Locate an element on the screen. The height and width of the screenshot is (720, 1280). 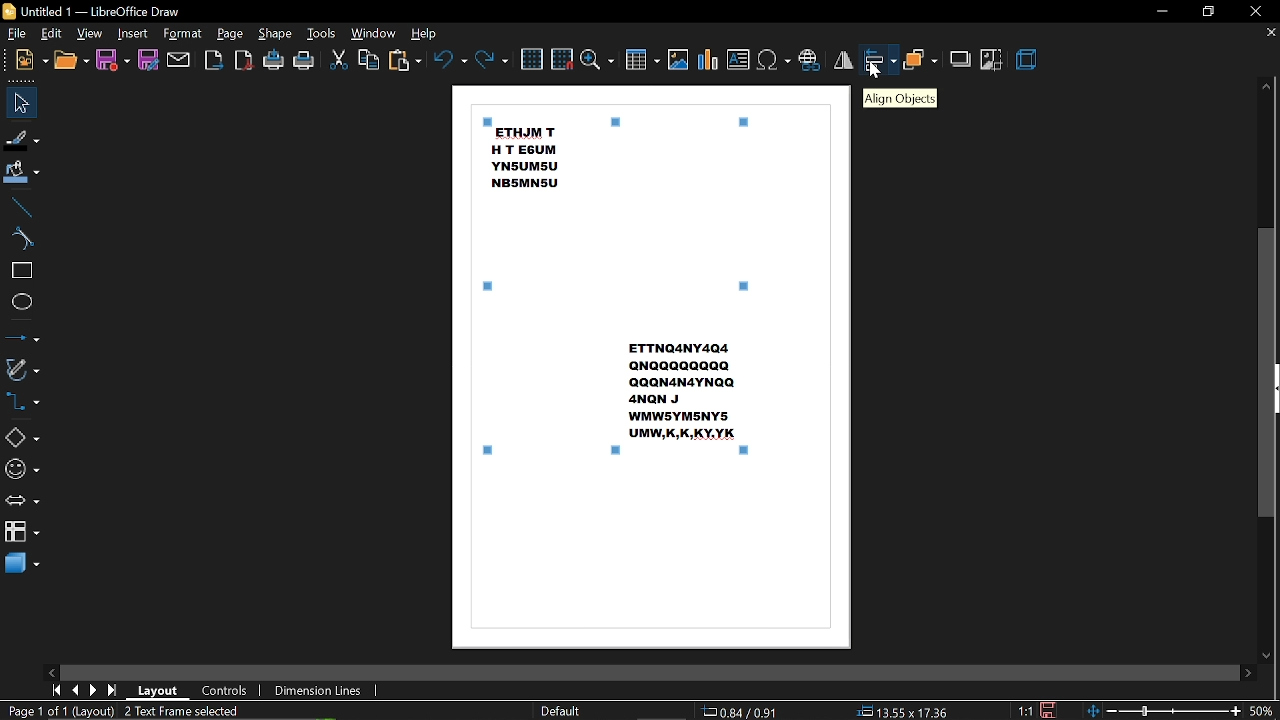
fill line is located at coordinates (23, 138).